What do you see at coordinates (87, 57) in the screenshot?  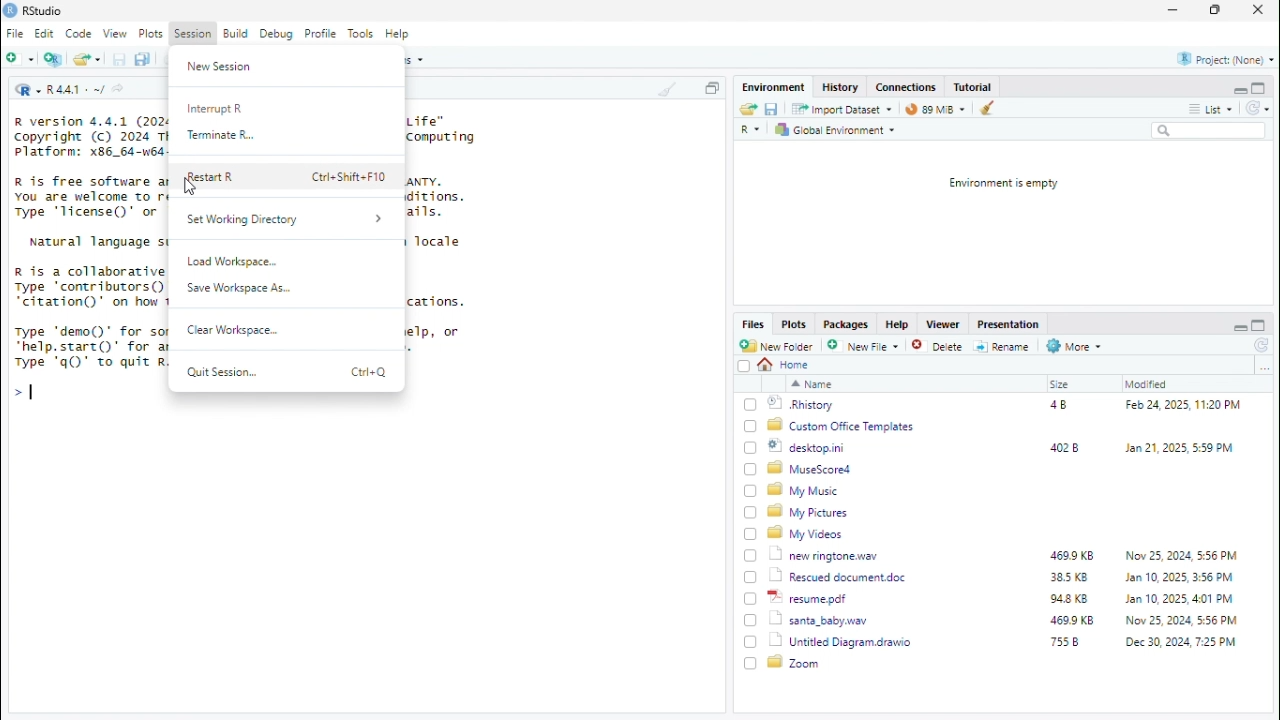 I see `open file` at bounding box center [87, 57].